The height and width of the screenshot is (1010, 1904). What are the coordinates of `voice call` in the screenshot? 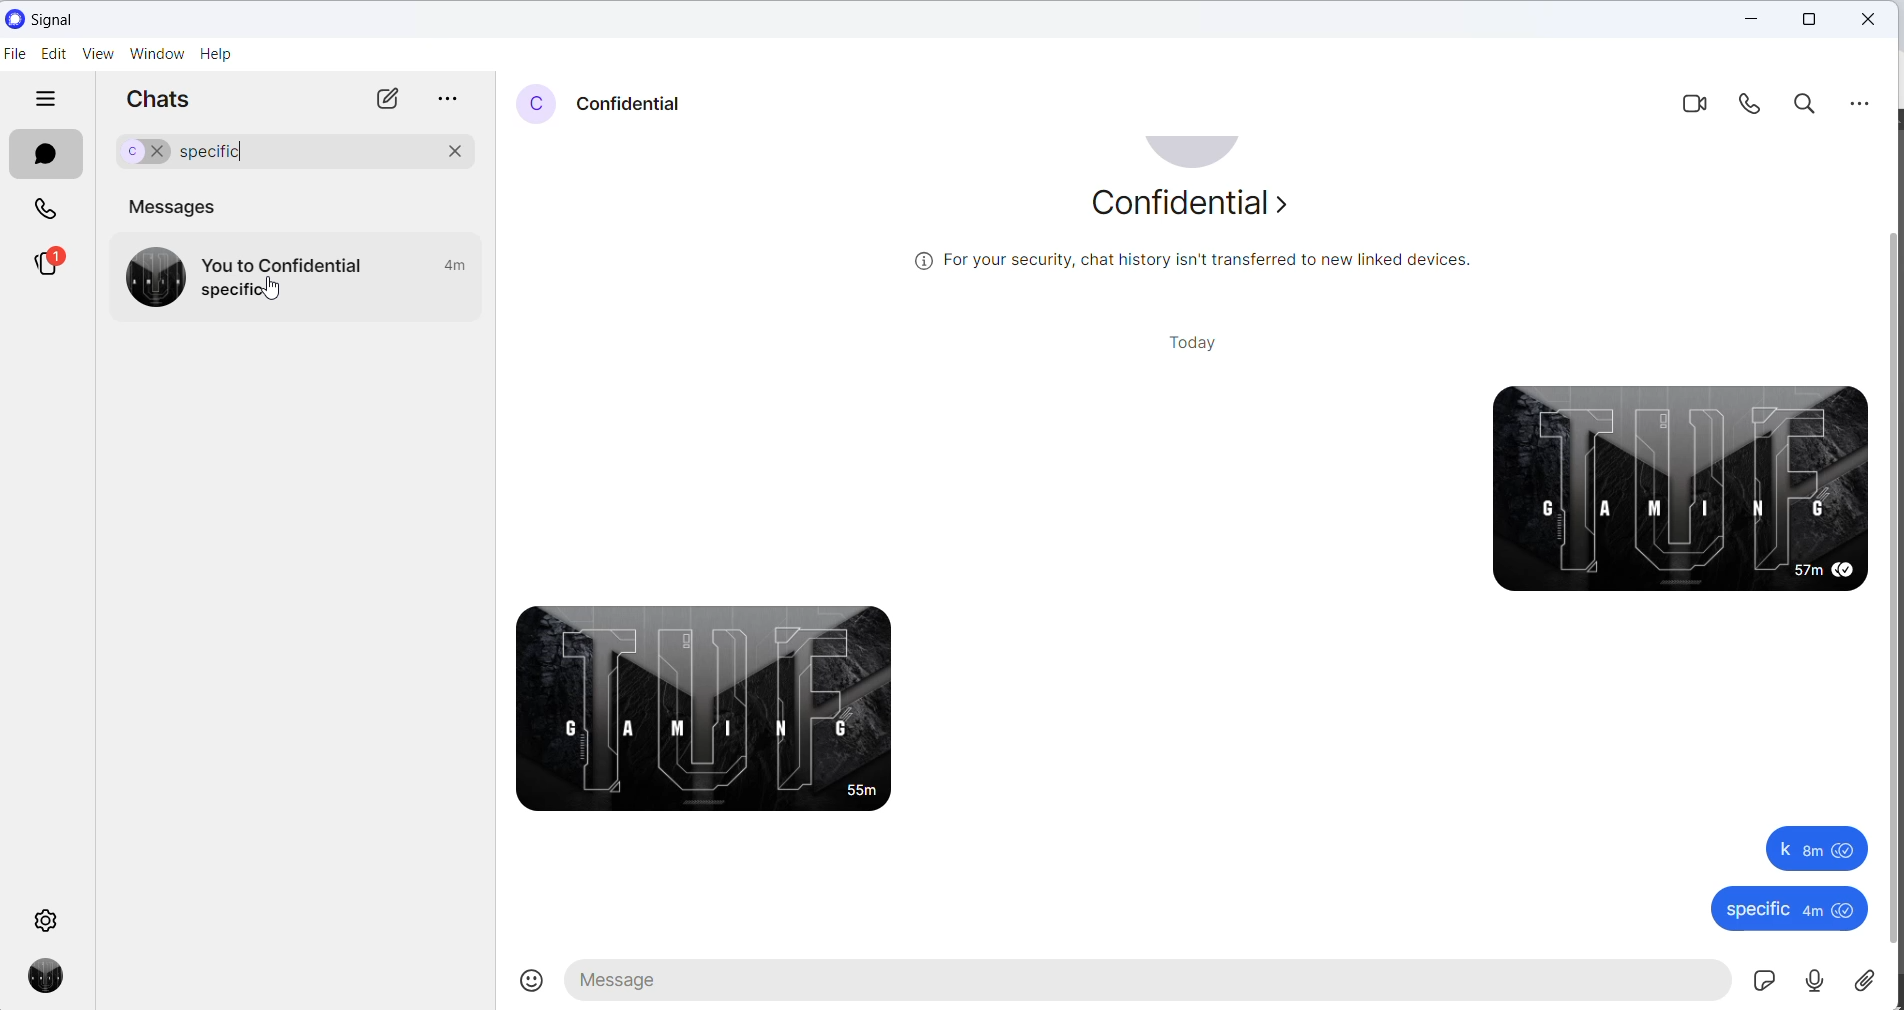 It's located at (1759, 104).